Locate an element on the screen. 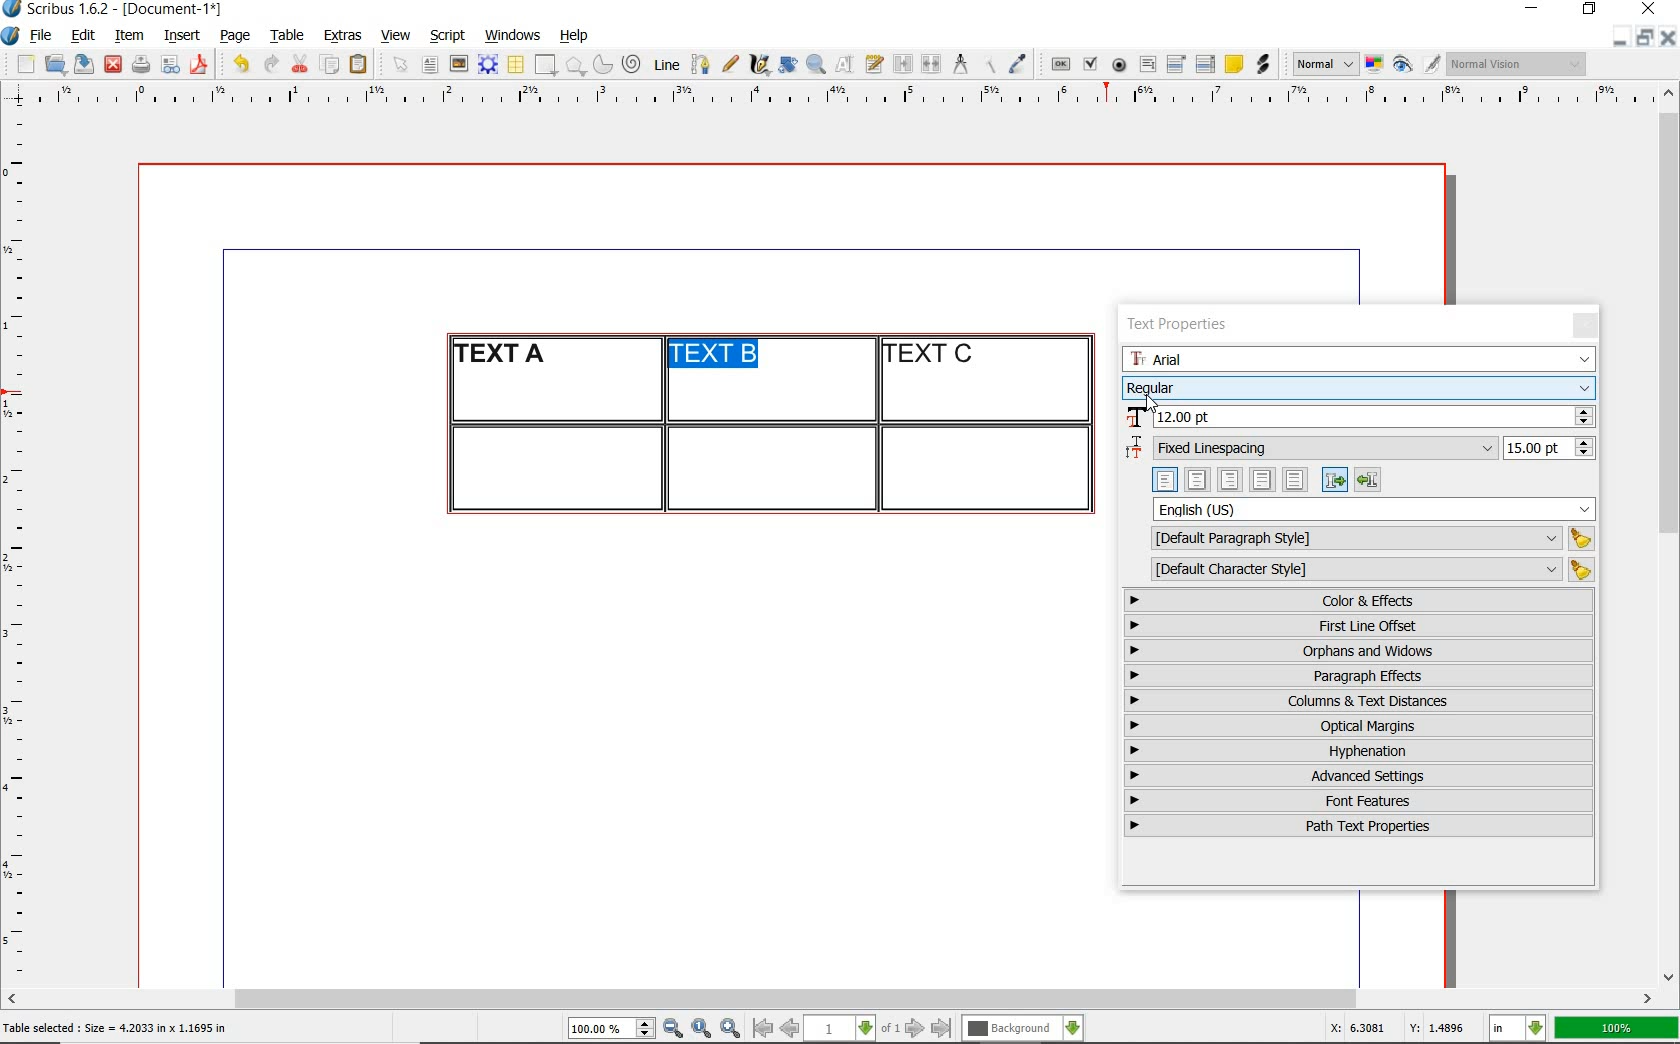 Image resolution: width=1680 pixels, height=1044 pixels. go to last page is located at coordinates (942, 1029).